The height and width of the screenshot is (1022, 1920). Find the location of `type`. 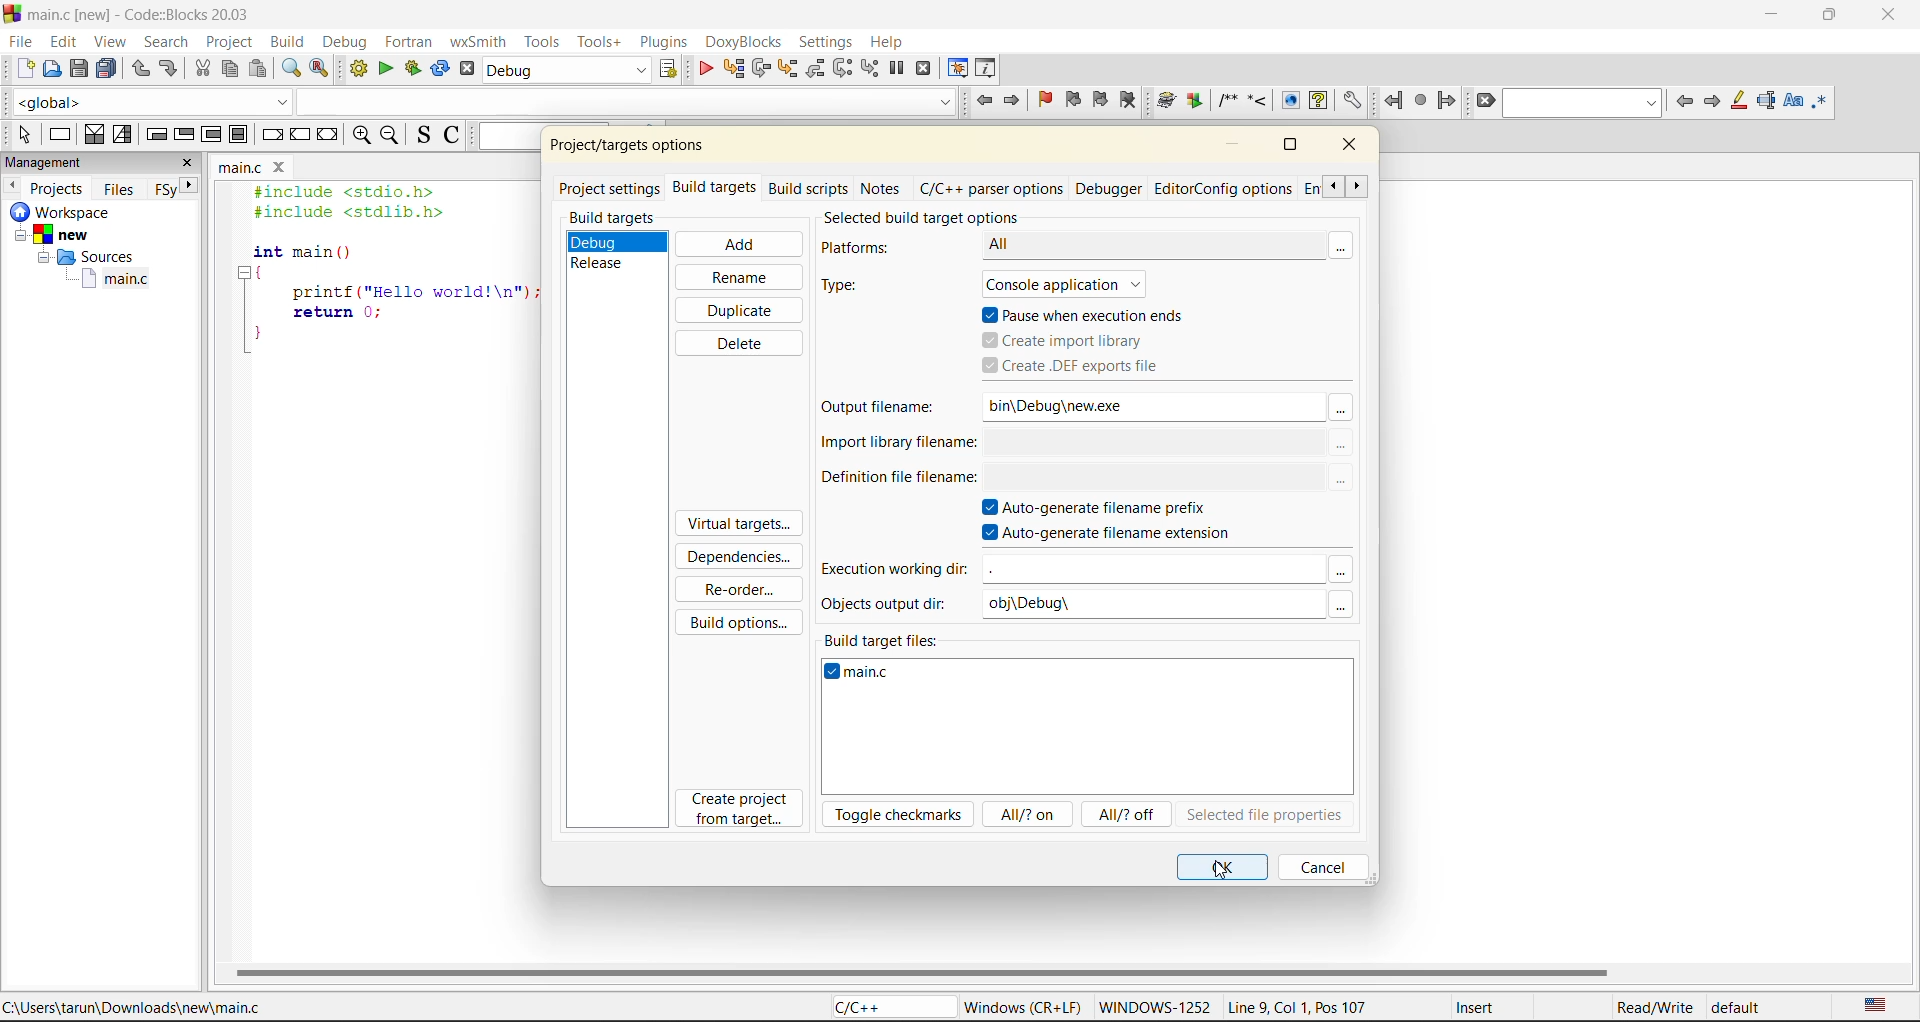

type is located at coordinates (855, 287).